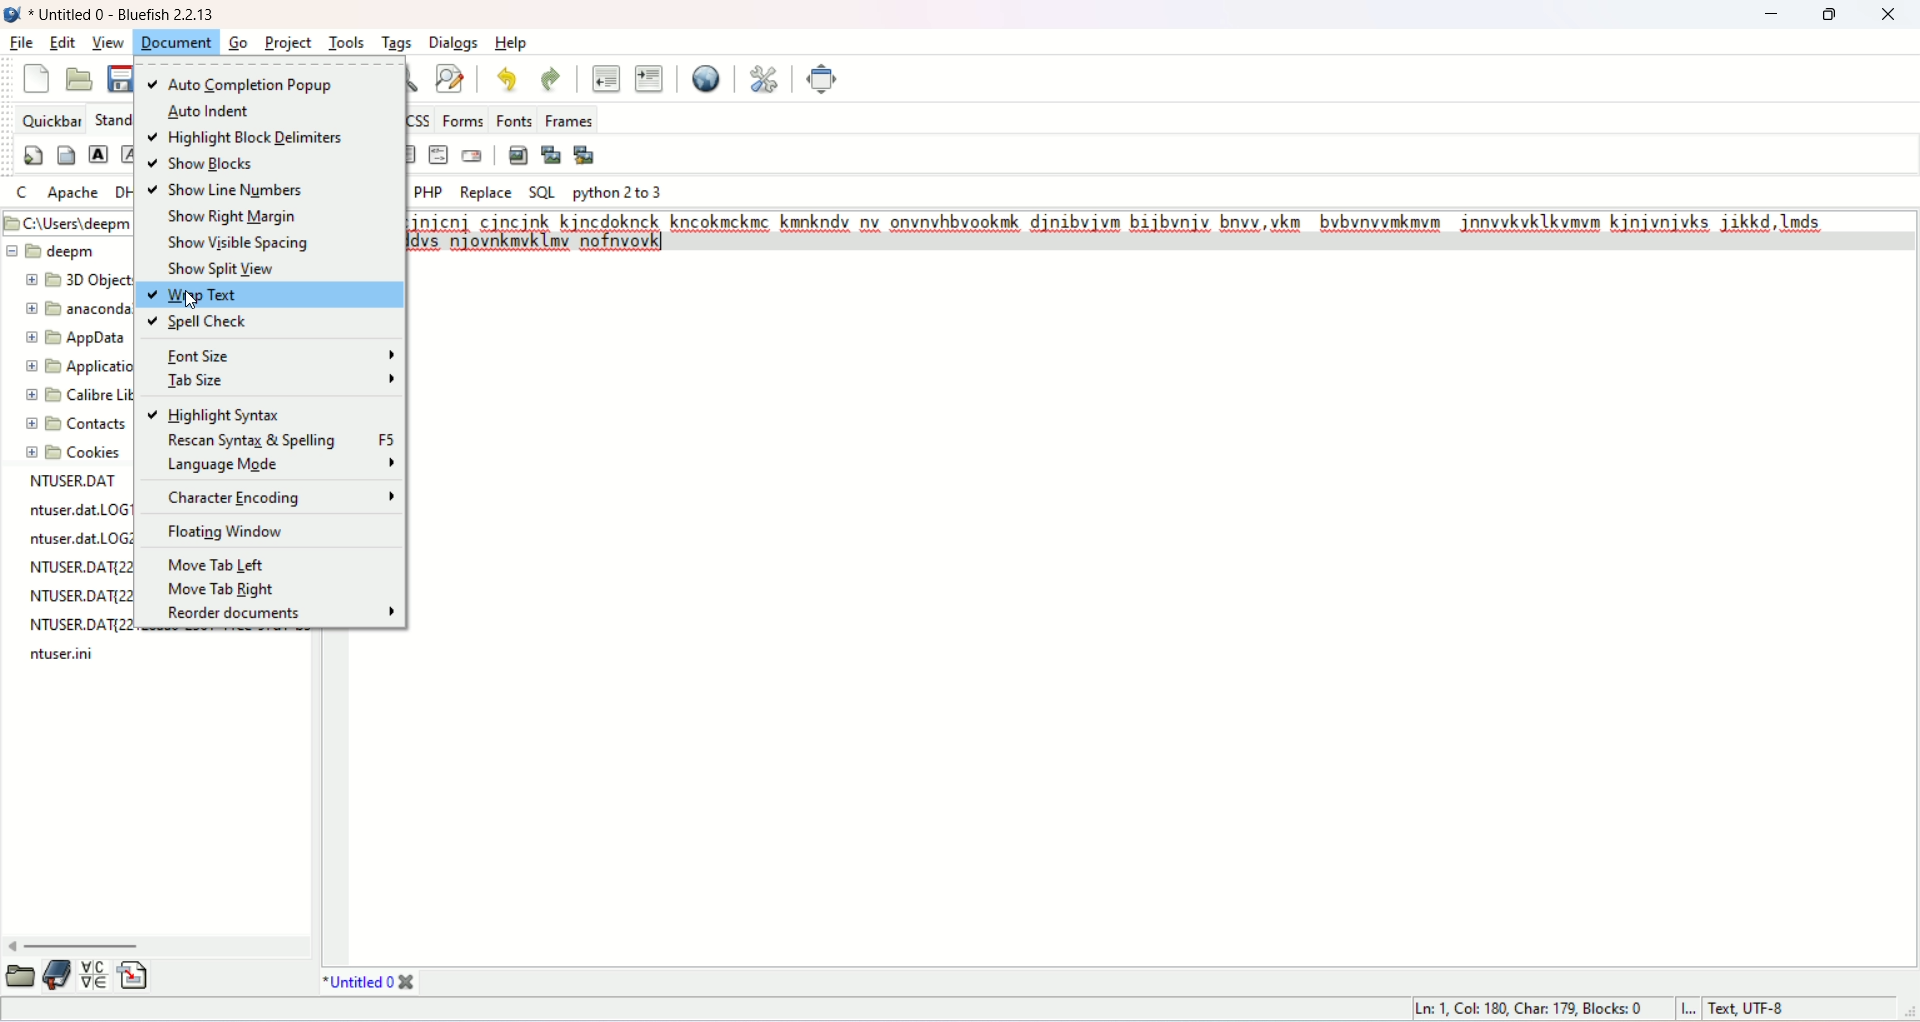 This screenshot has width=1920, height=1022. What do you see at coordinates (764, 75) in the screenshot?
I see `edit preferences` at bounding box center [764, 75].